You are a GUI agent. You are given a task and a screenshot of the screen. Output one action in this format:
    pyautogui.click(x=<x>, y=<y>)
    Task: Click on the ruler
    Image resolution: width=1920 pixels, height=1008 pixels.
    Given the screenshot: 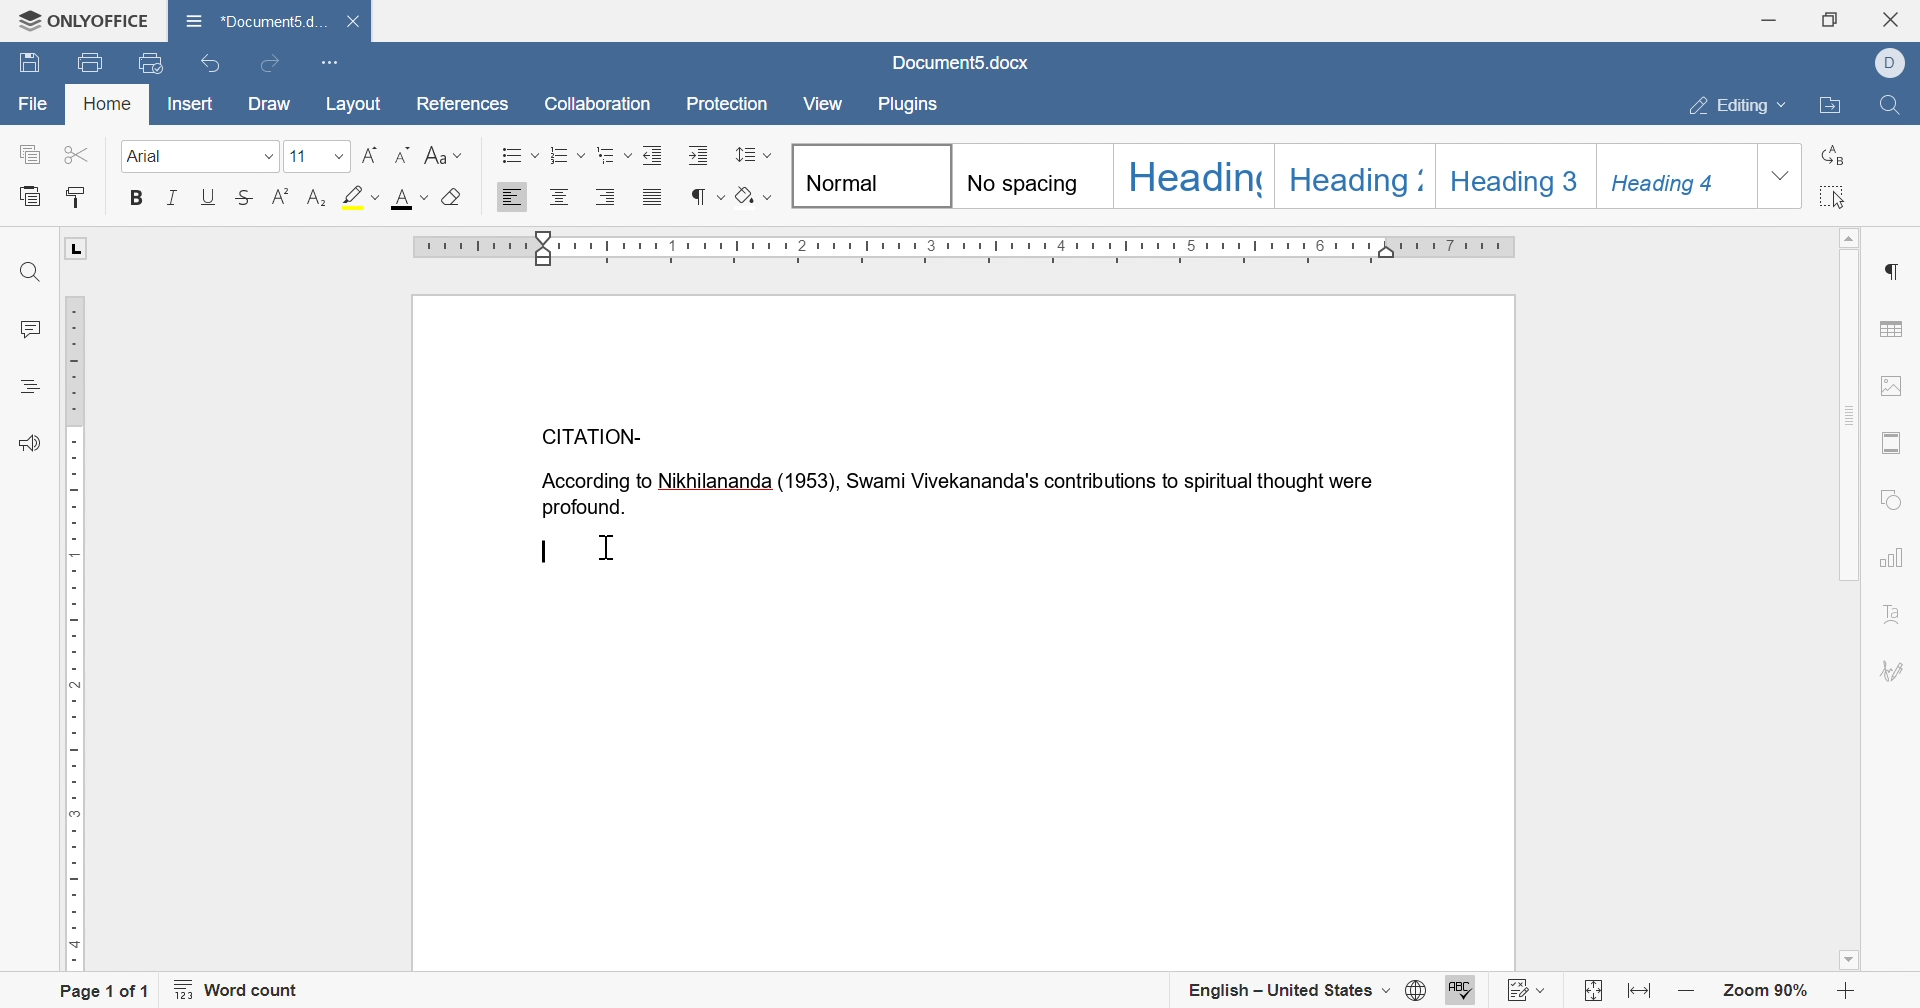 What is the action you would take?
    pyautogui.click(x=964, y=250)
    